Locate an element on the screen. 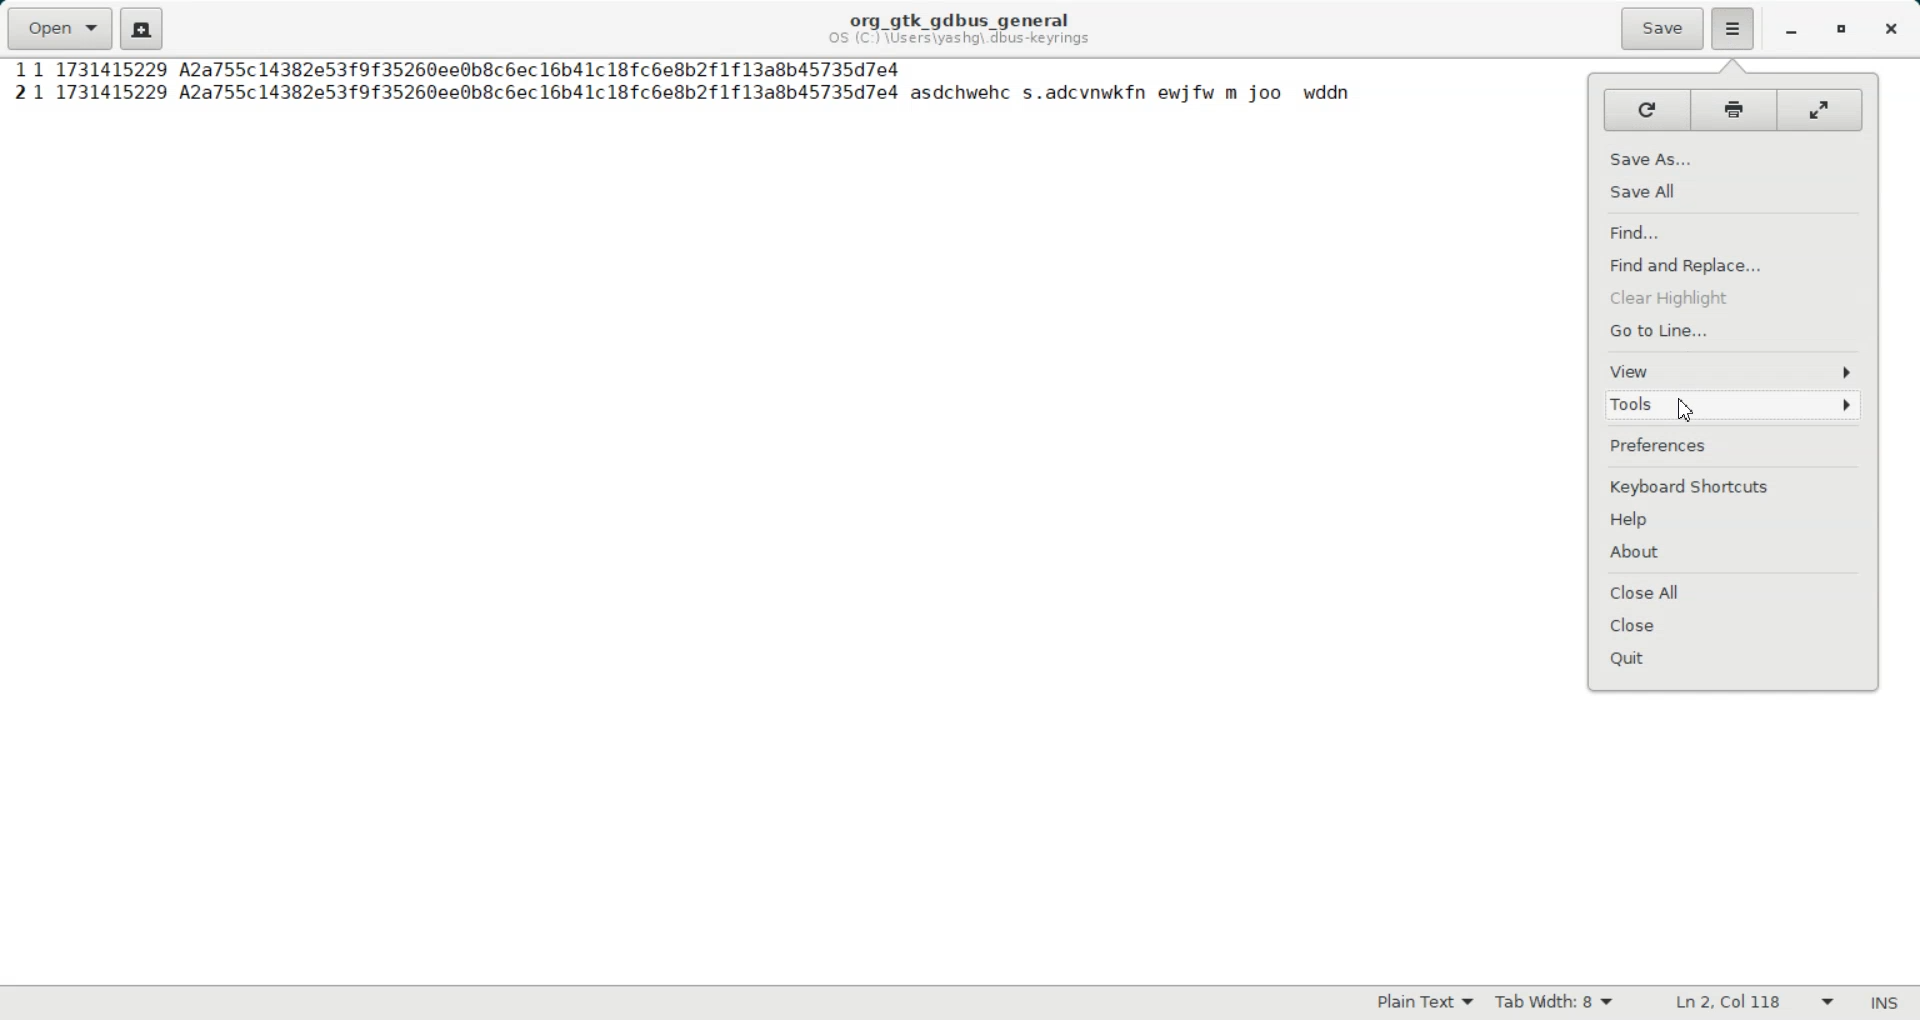 The width and height of the screenshot is (1920, 1020). Minimize is located at coordinates (1792, 31).